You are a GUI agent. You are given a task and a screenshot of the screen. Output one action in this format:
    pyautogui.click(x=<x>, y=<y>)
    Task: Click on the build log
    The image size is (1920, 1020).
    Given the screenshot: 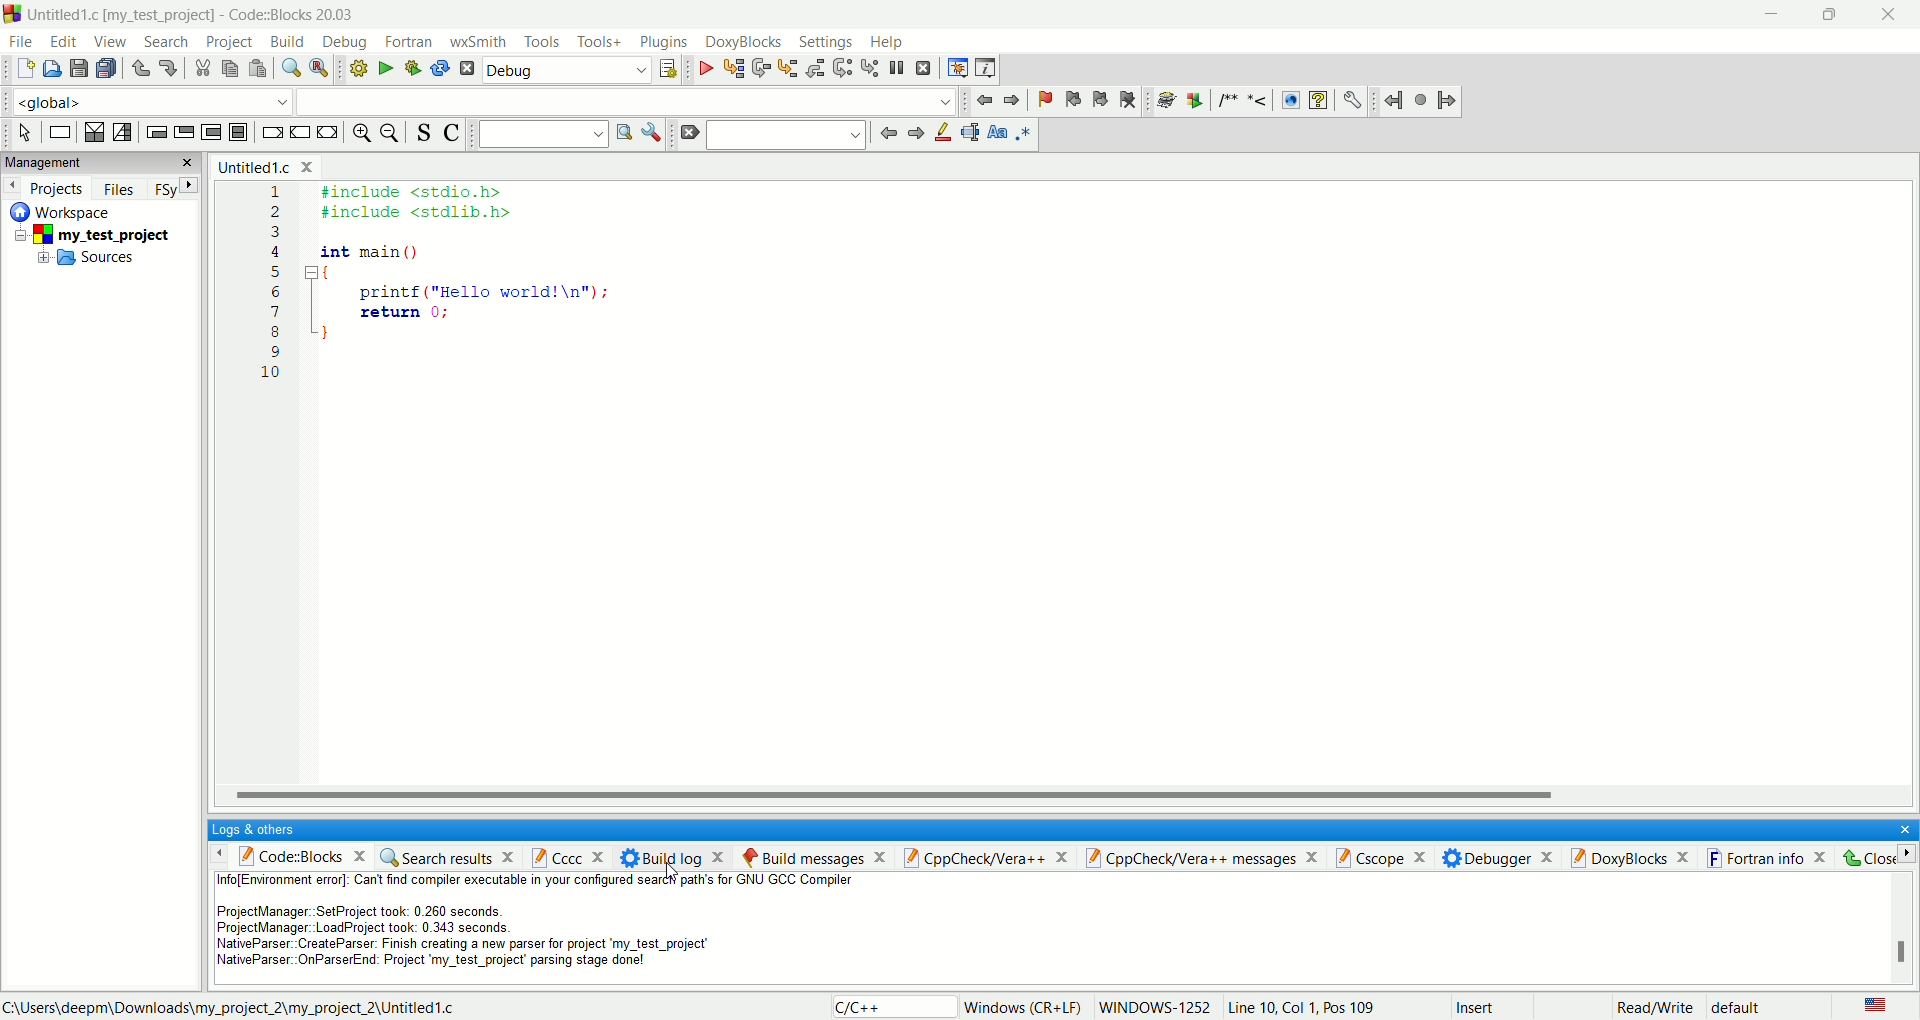 What is the action you would take?
    pyautogui.click(x=675, y=856)
    